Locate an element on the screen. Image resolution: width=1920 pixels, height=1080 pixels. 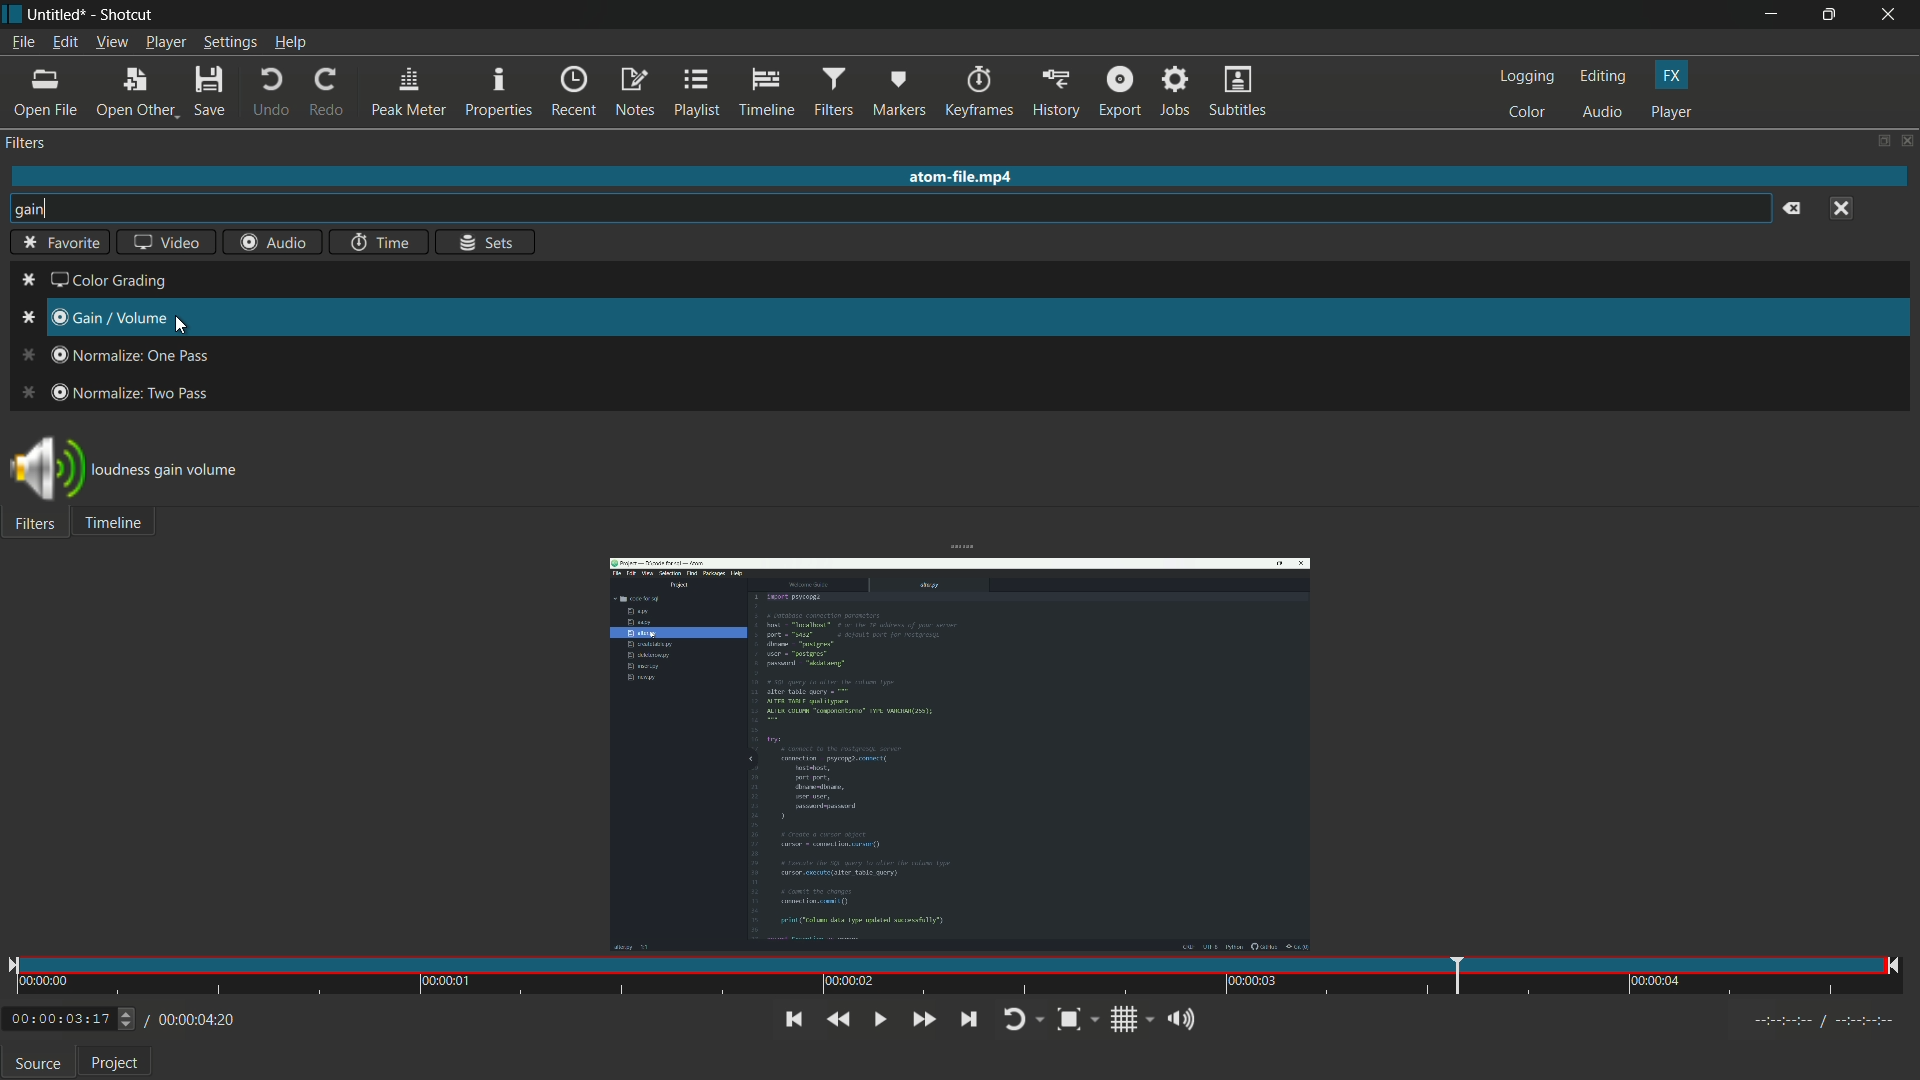
Timecodes is located at coordinates (1826, 1025).